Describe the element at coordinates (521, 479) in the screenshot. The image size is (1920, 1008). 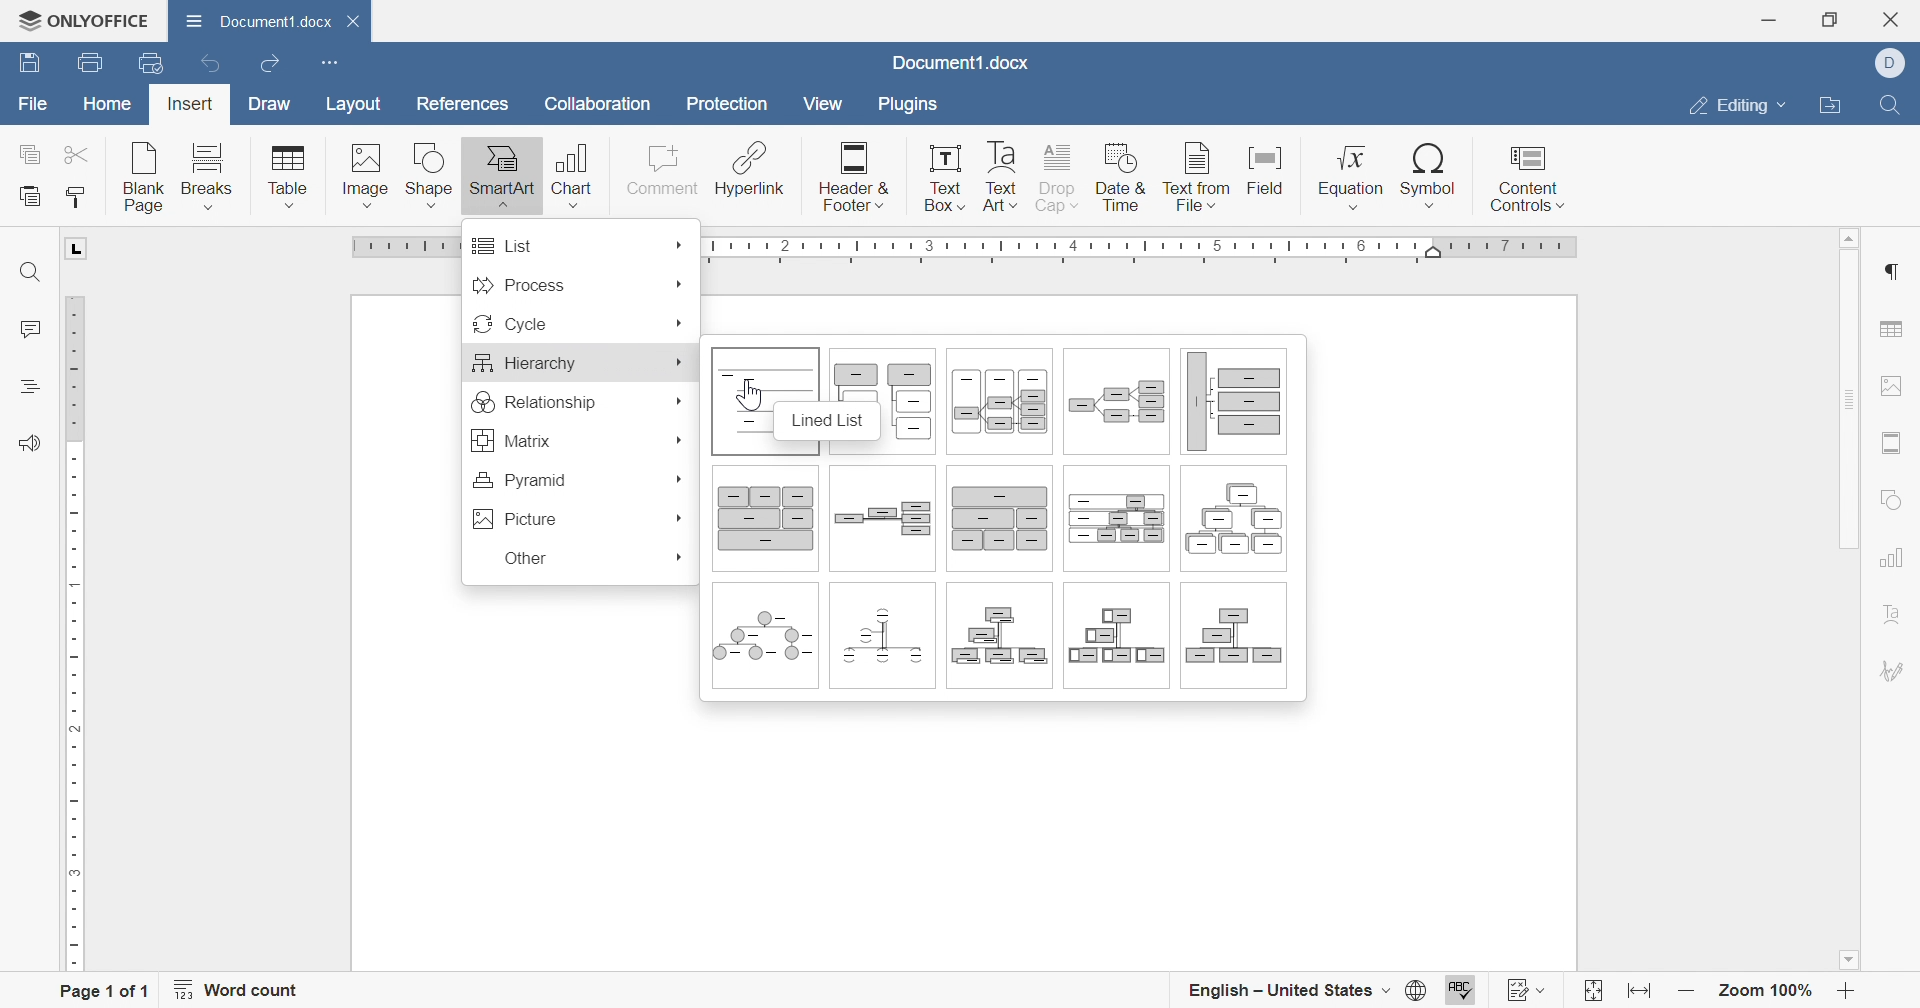
I see `Pyramid` at that location.